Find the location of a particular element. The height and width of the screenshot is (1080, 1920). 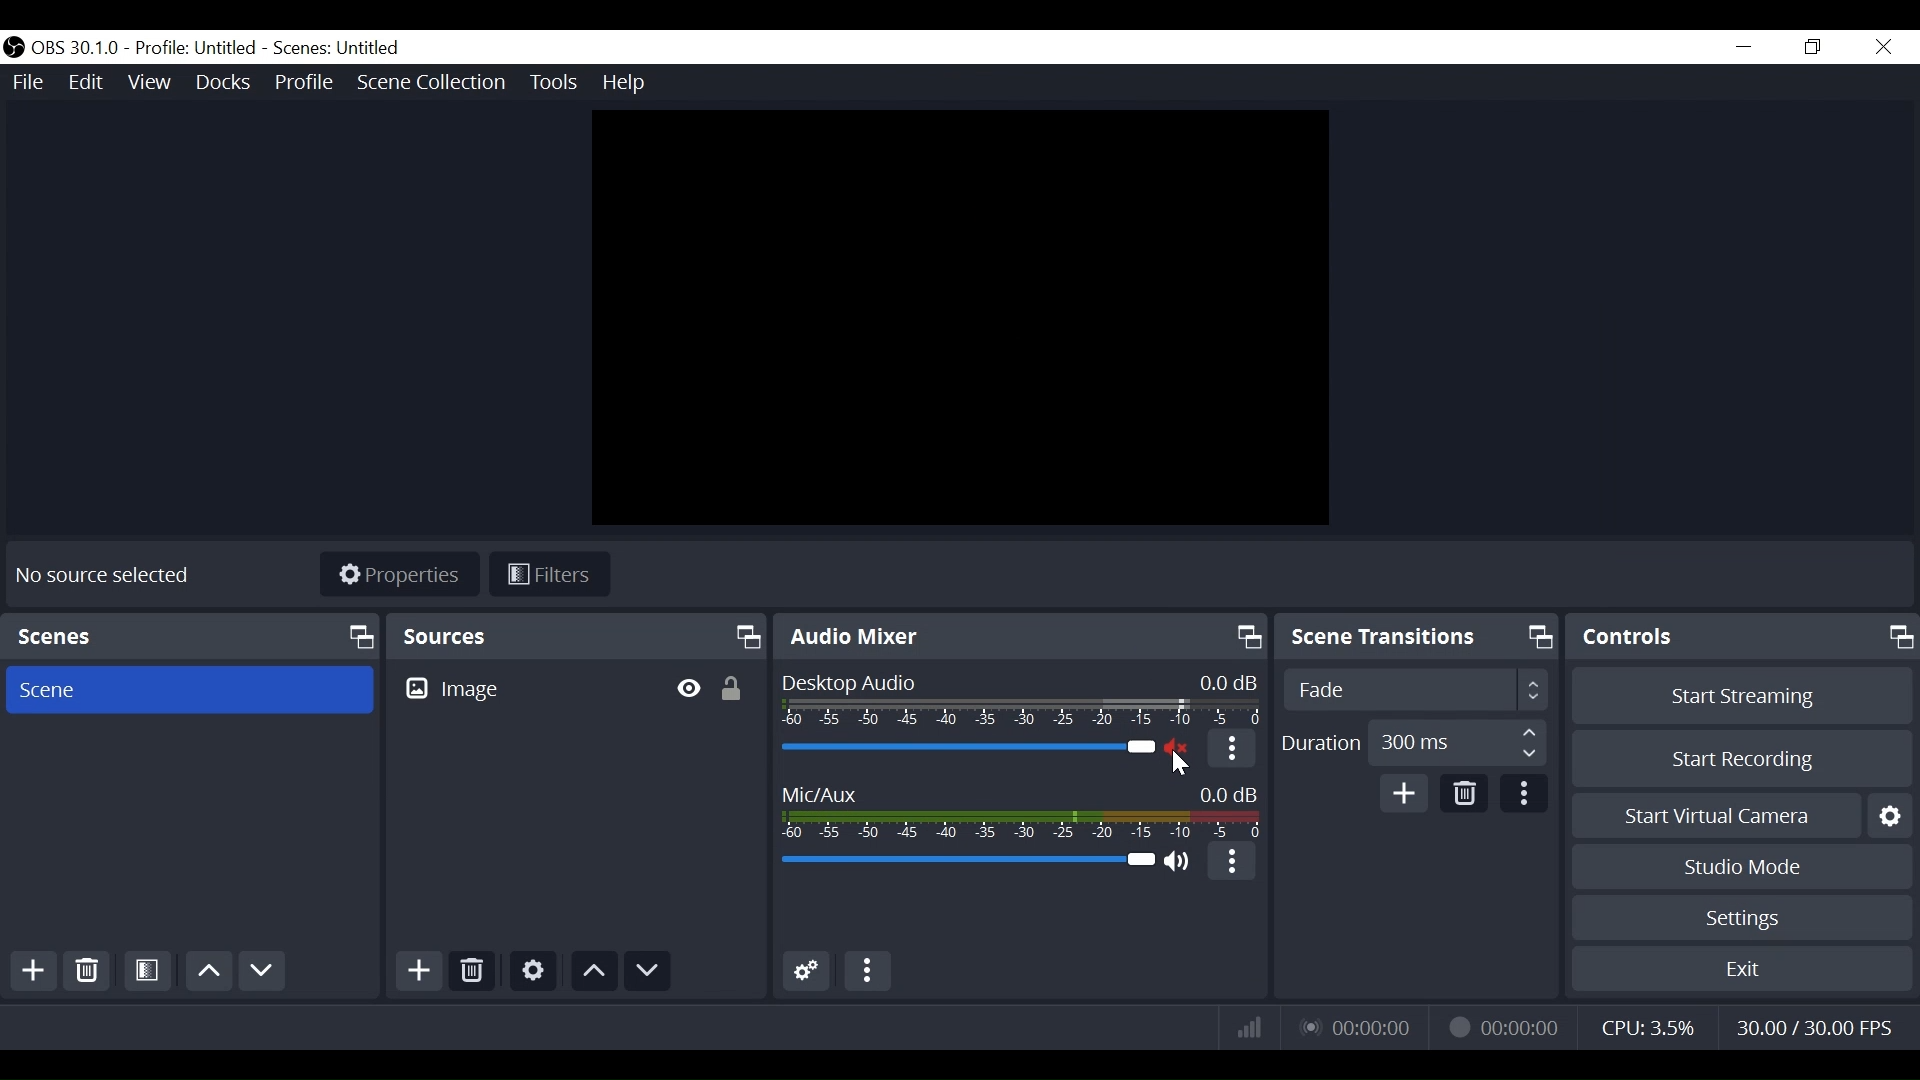

Advanced Audio Settings is located at coordinates (805, 973).